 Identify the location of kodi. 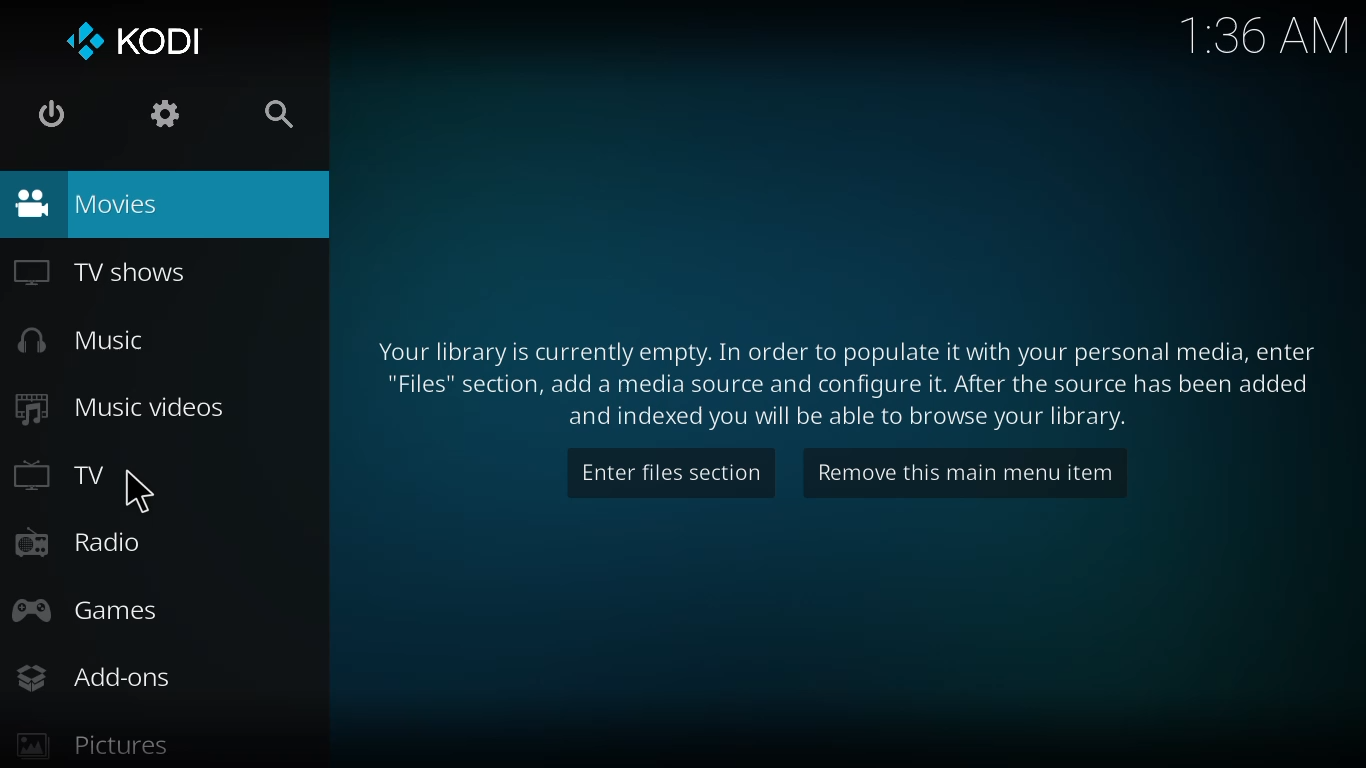
(133, 41).